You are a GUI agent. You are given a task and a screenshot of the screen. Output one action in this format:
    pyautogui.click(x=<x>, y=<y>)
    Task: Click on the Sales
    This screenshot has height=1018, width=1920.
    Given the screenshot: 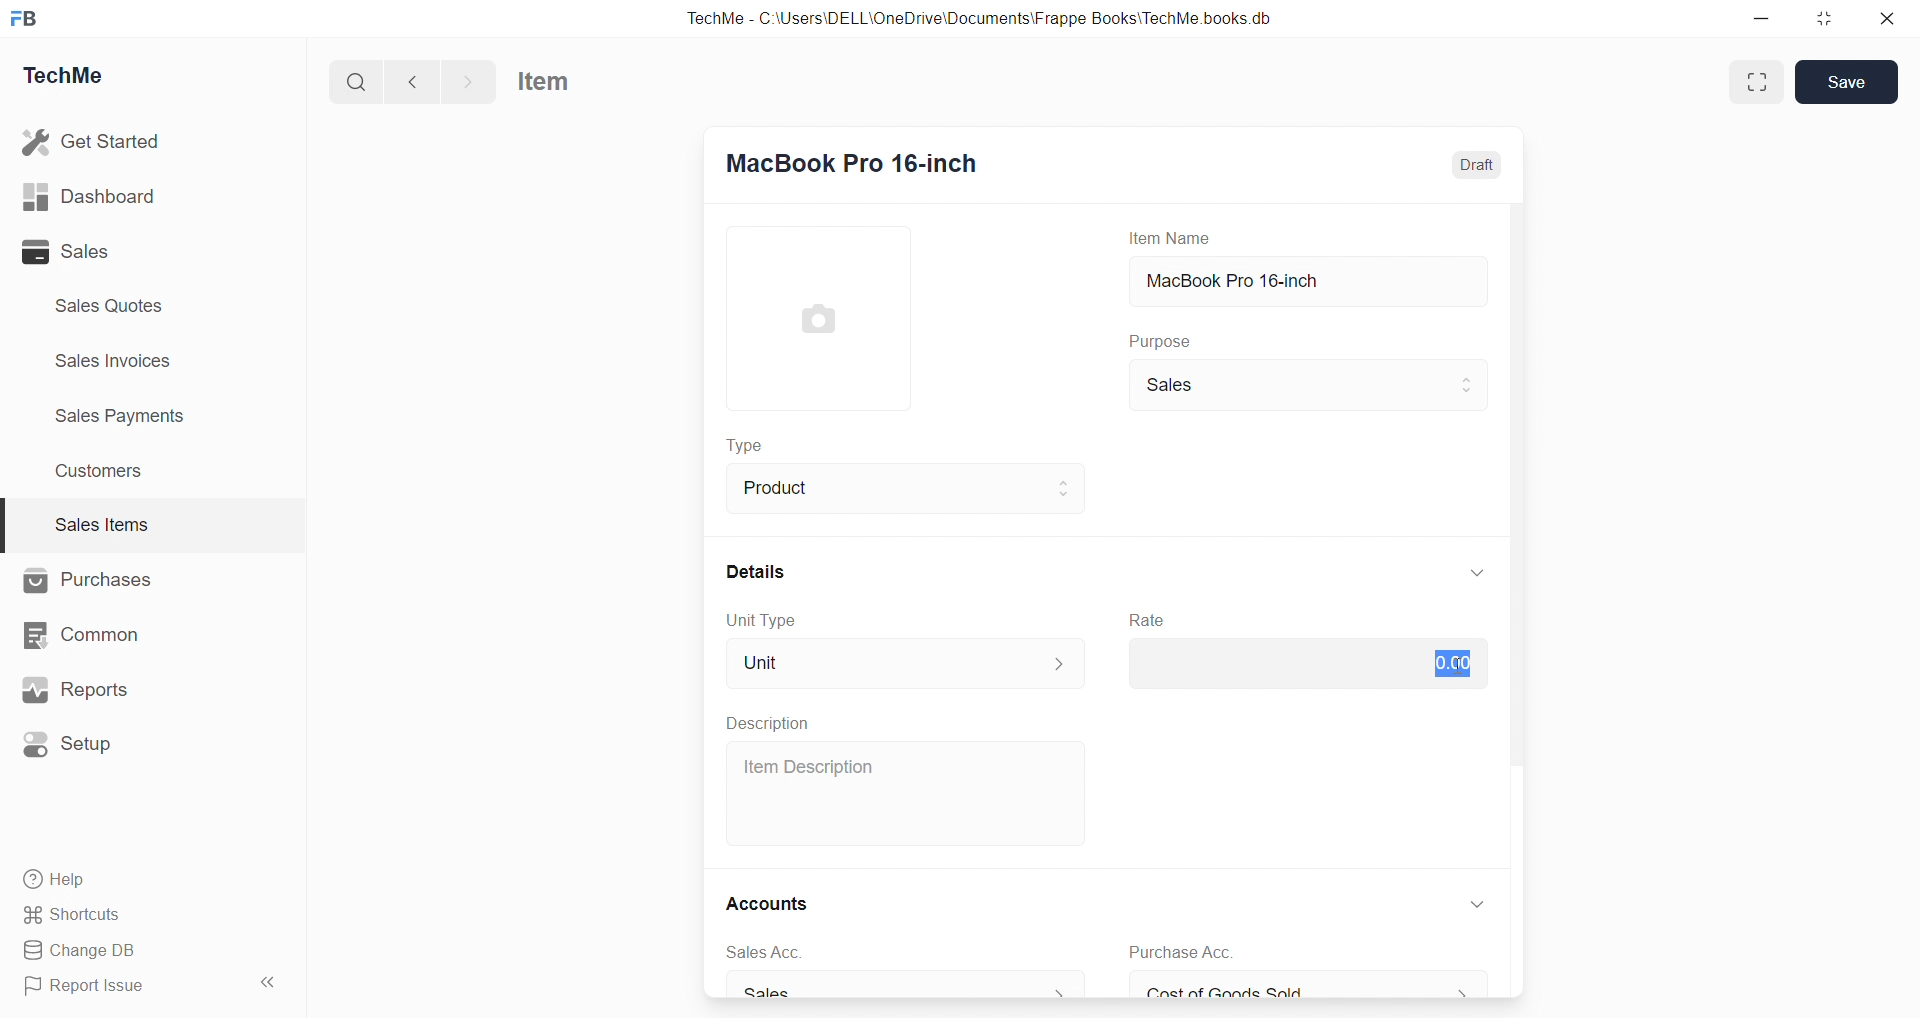 What is the action you would take?
    pyautogui.click(x=904, y=984)
    